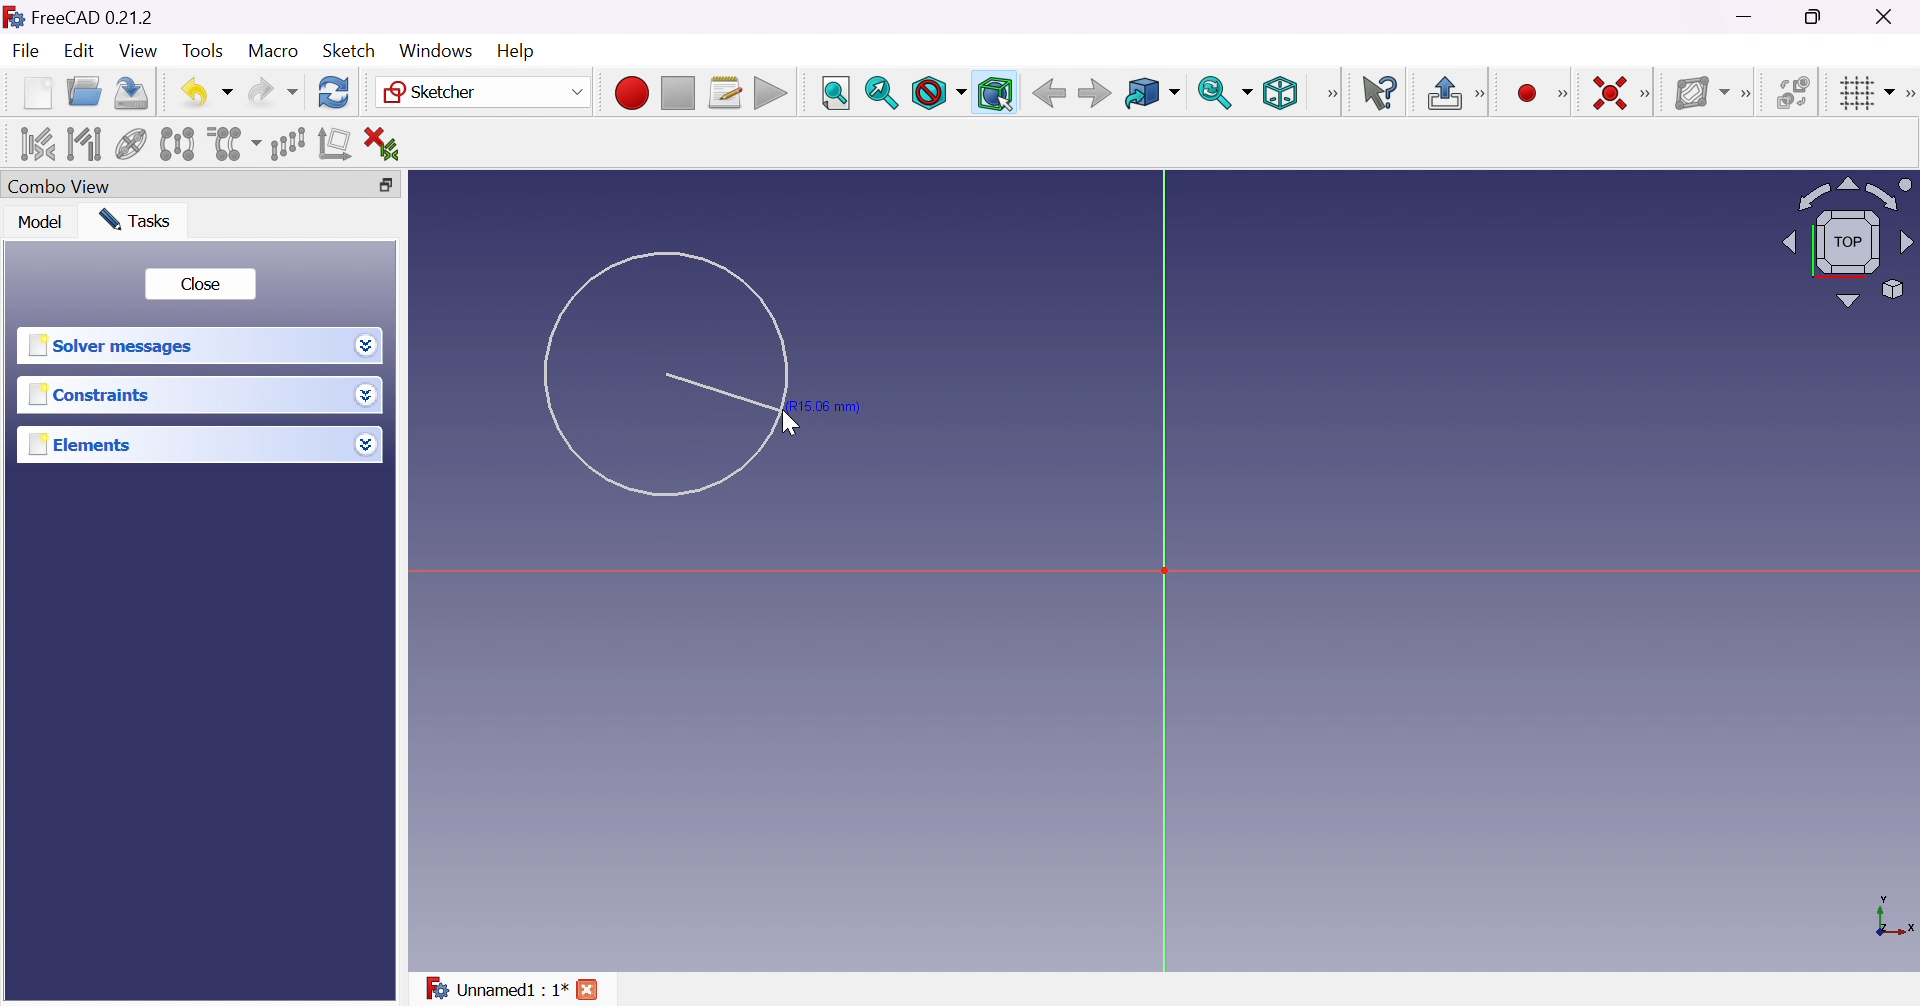 The image size is (1920, 1006). I want to click on Drop down, so click(367, 346).